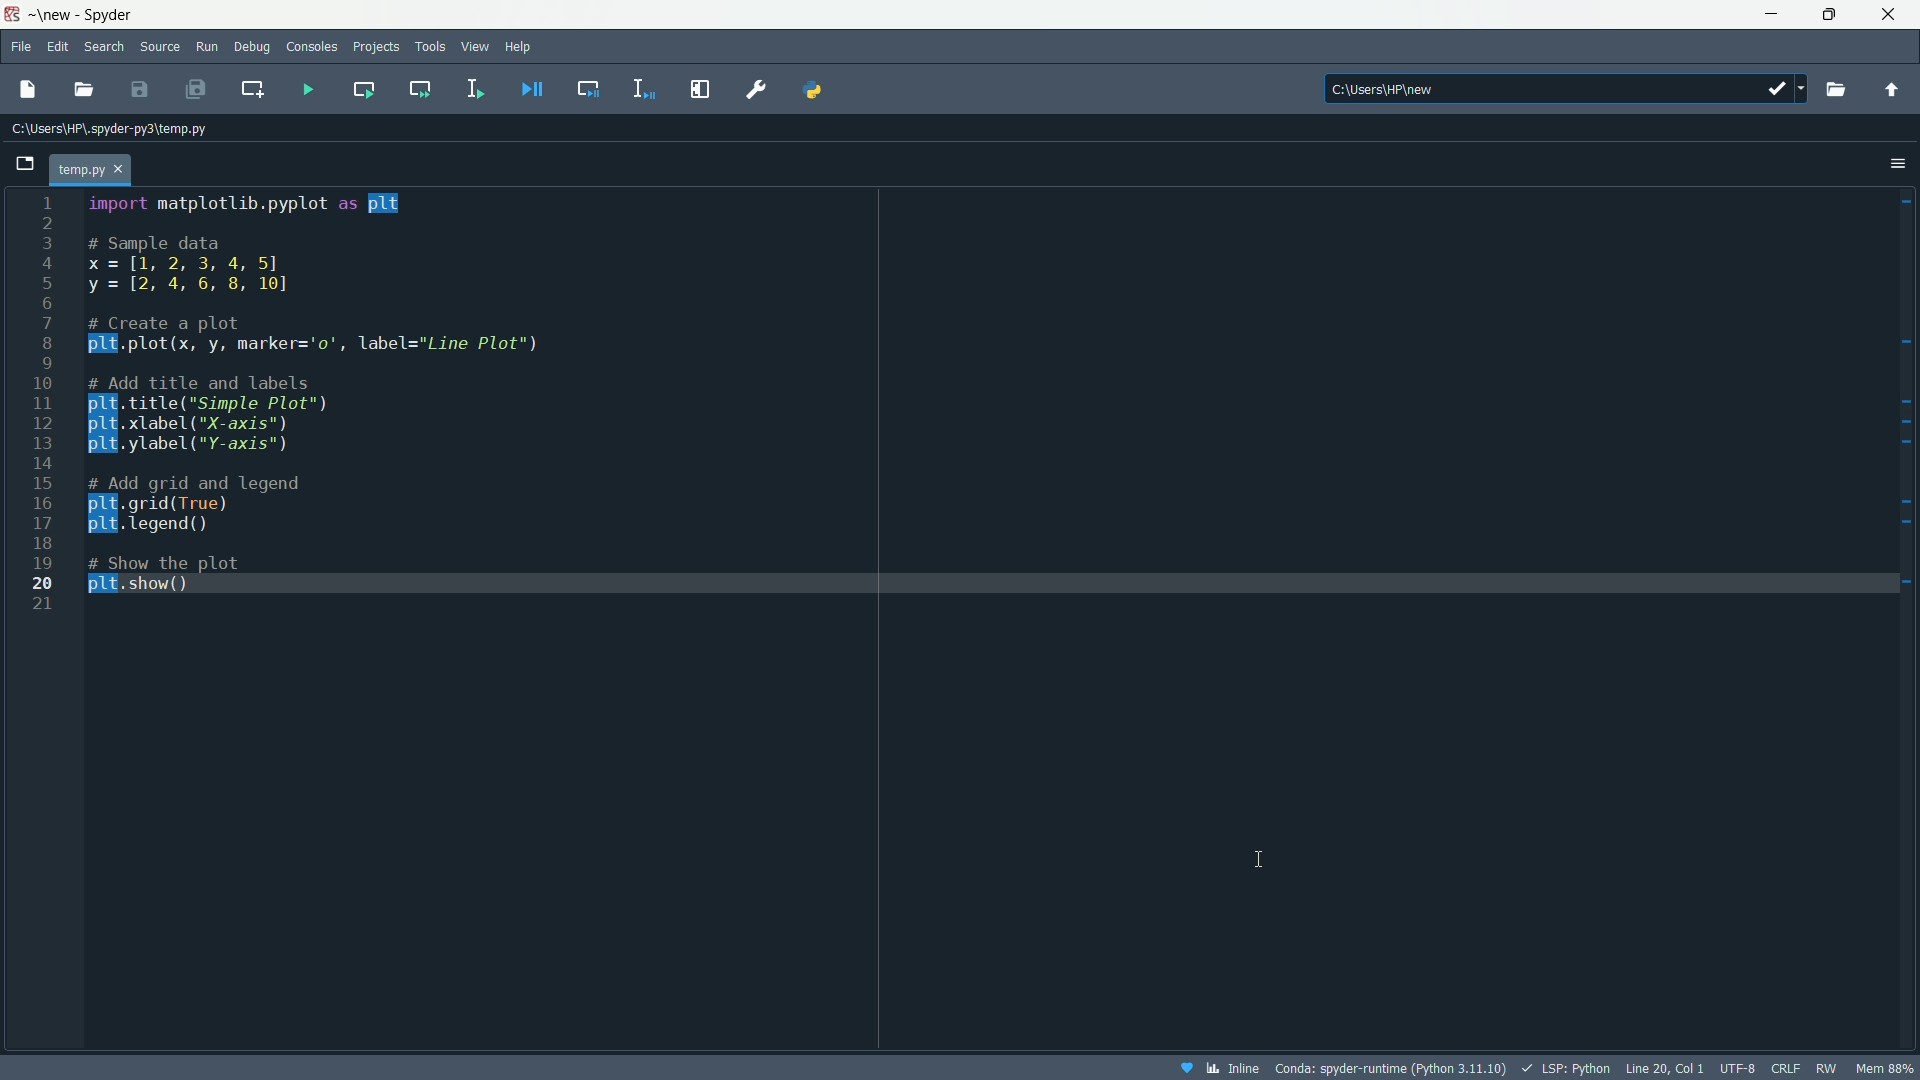  I want to click on LSP:Python, so click(1565, 1068).